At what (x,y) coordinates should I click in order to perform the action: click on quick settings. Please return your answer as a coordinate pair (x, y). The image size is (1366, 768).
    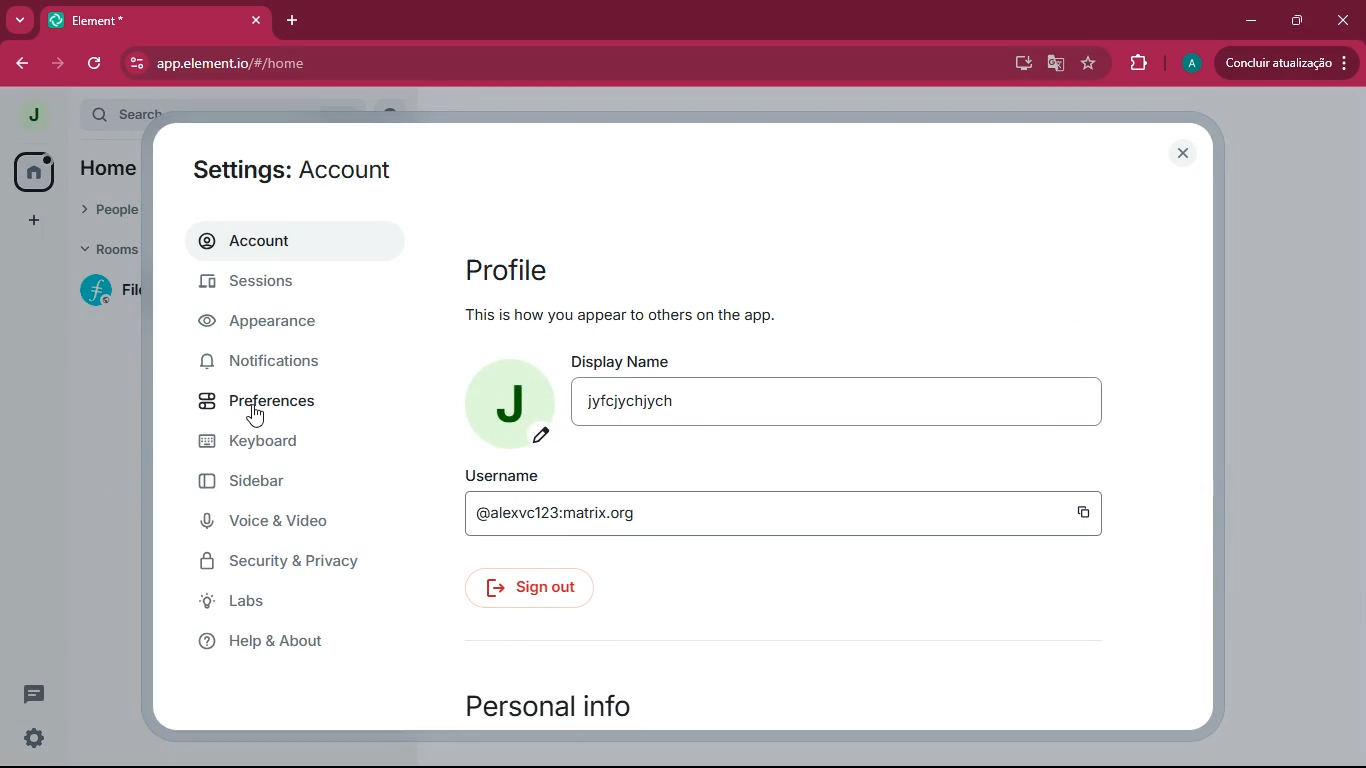
    Looking at the image, I should click on (34, 738).